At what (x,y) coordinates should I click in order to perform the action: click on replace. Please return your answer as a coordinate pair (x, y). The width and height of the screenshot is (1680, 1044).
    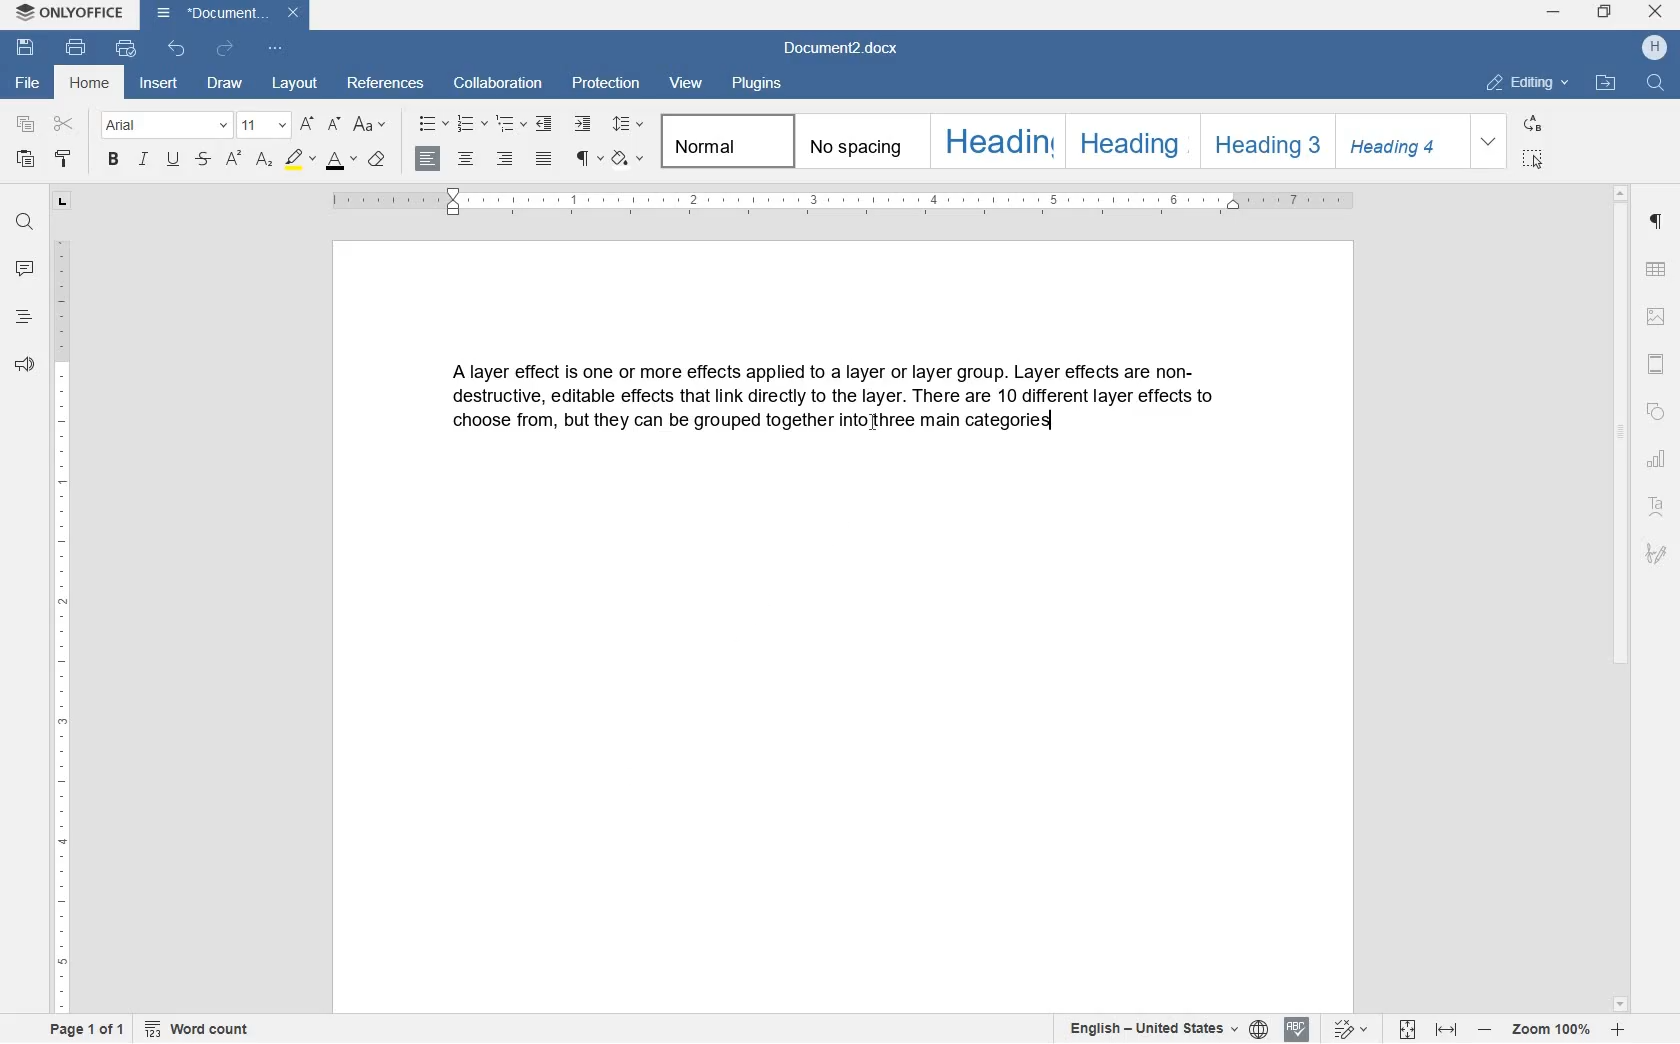
    Looking at the image, I should click on (1534, 125).